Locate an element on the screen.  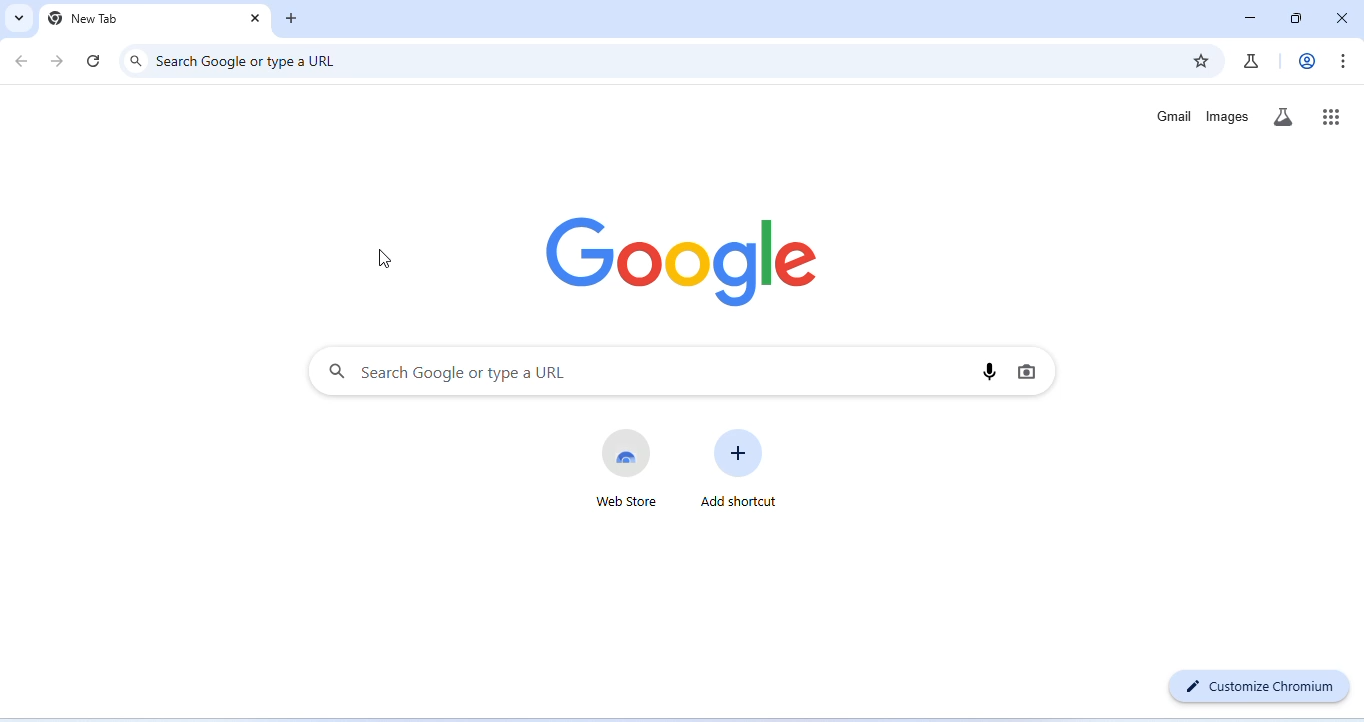
gmail is located at coordinates (1176, 117).